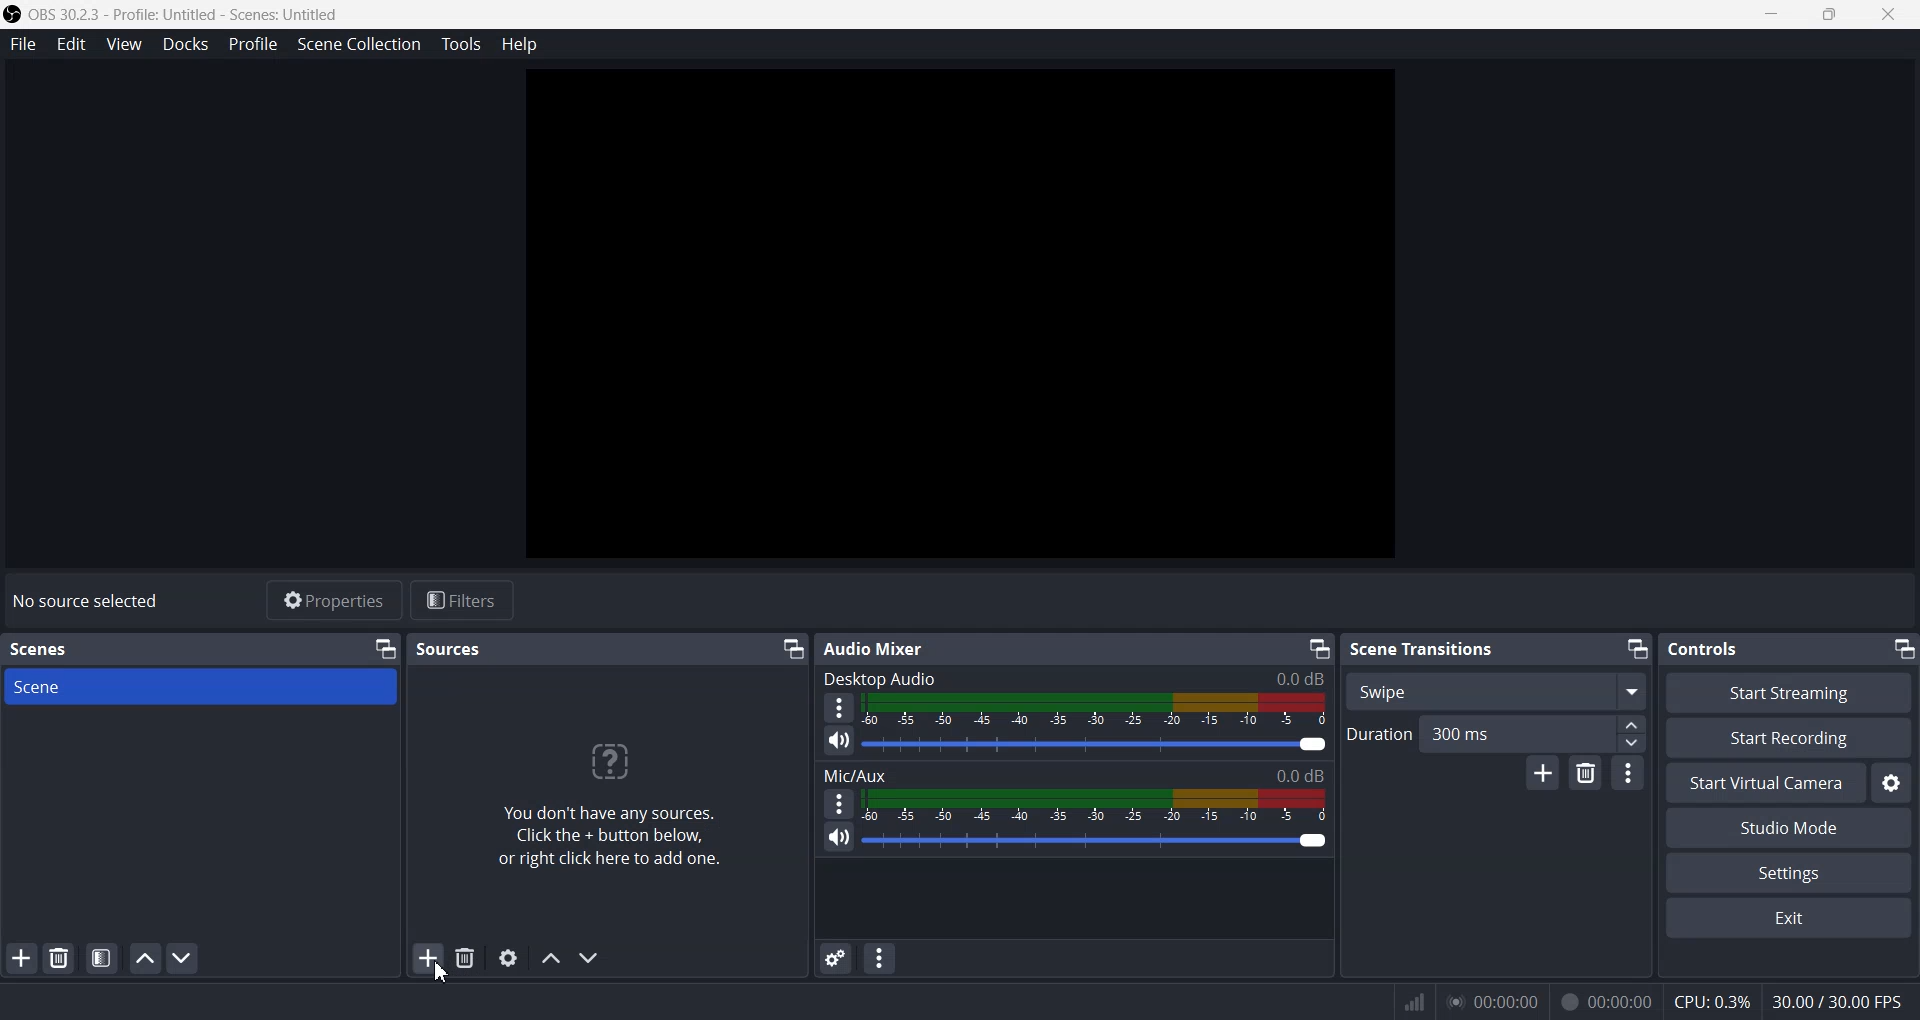 Image resolution: width=1920 pixels, height=1020 pixels. What do you see at coordinates (144, 958) in the screenshot?
I see `Move scene Up` at bounding box center [144, 958].